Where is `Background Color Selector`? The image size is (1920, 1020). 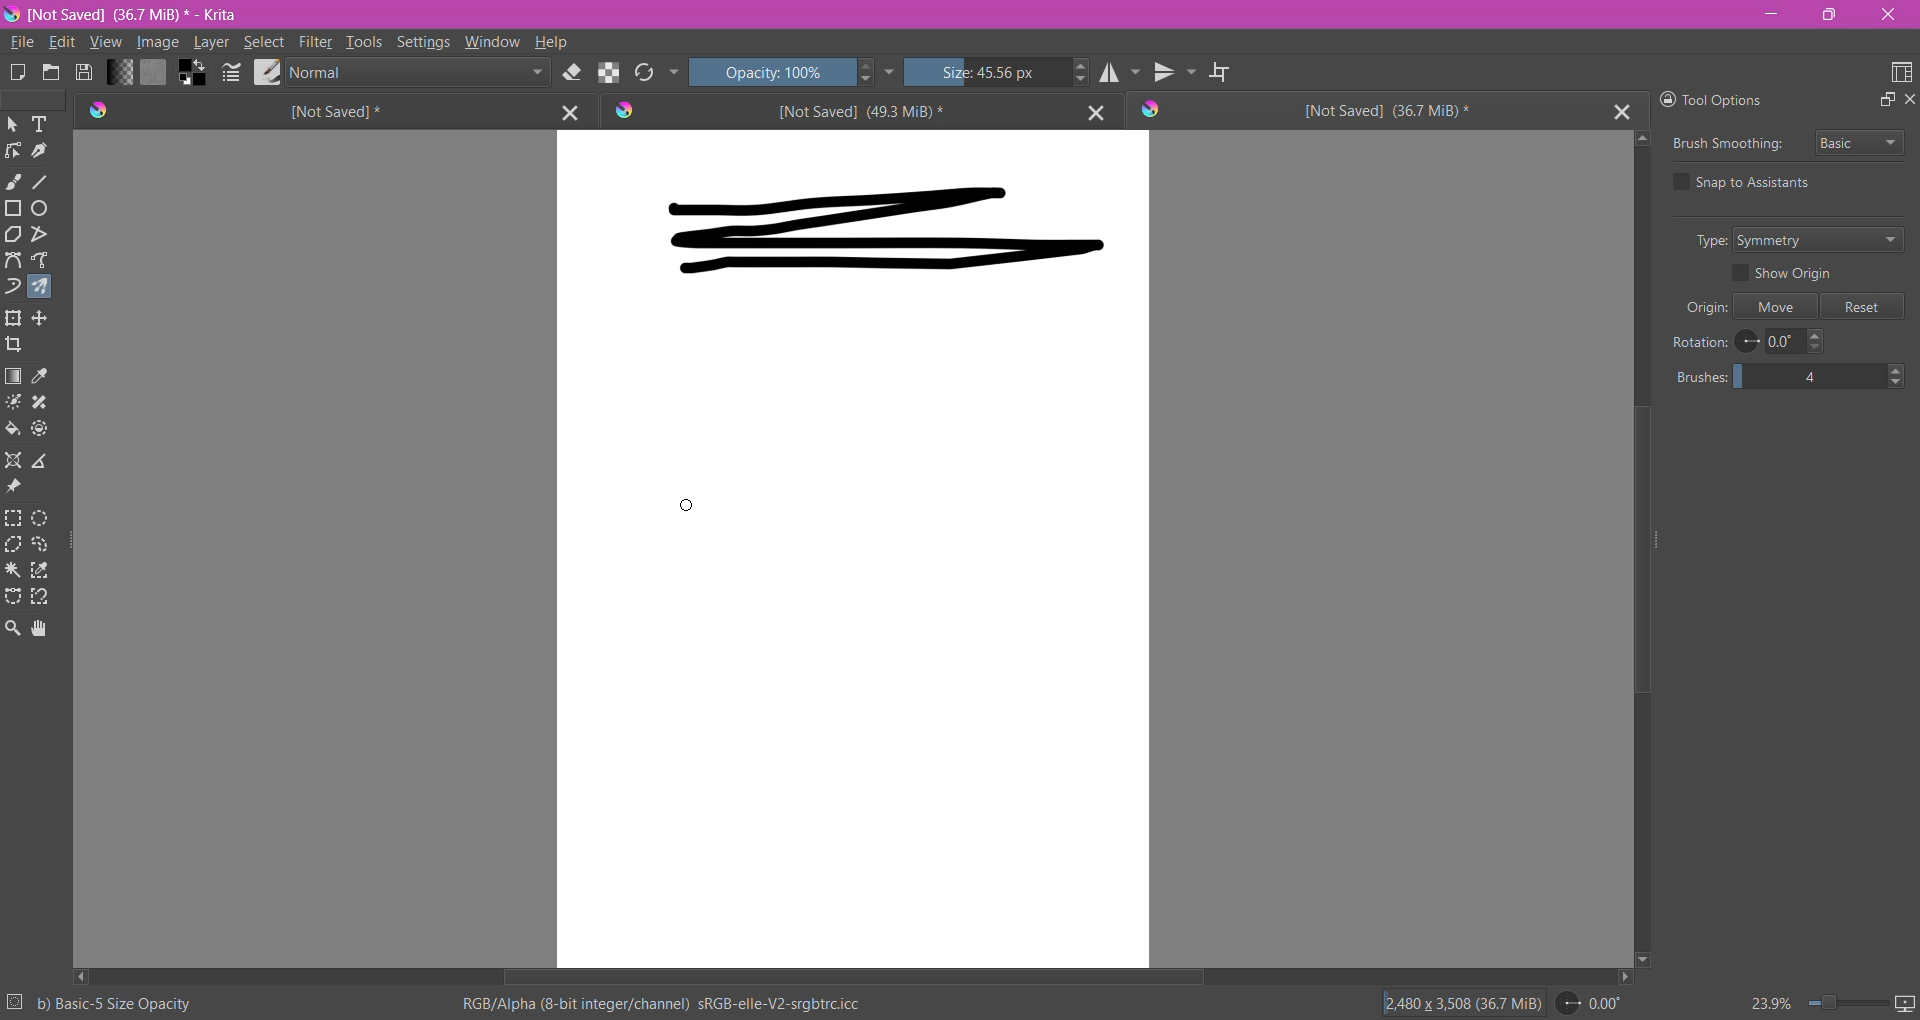
Background Color Selector is located at coordinates (192, 74).